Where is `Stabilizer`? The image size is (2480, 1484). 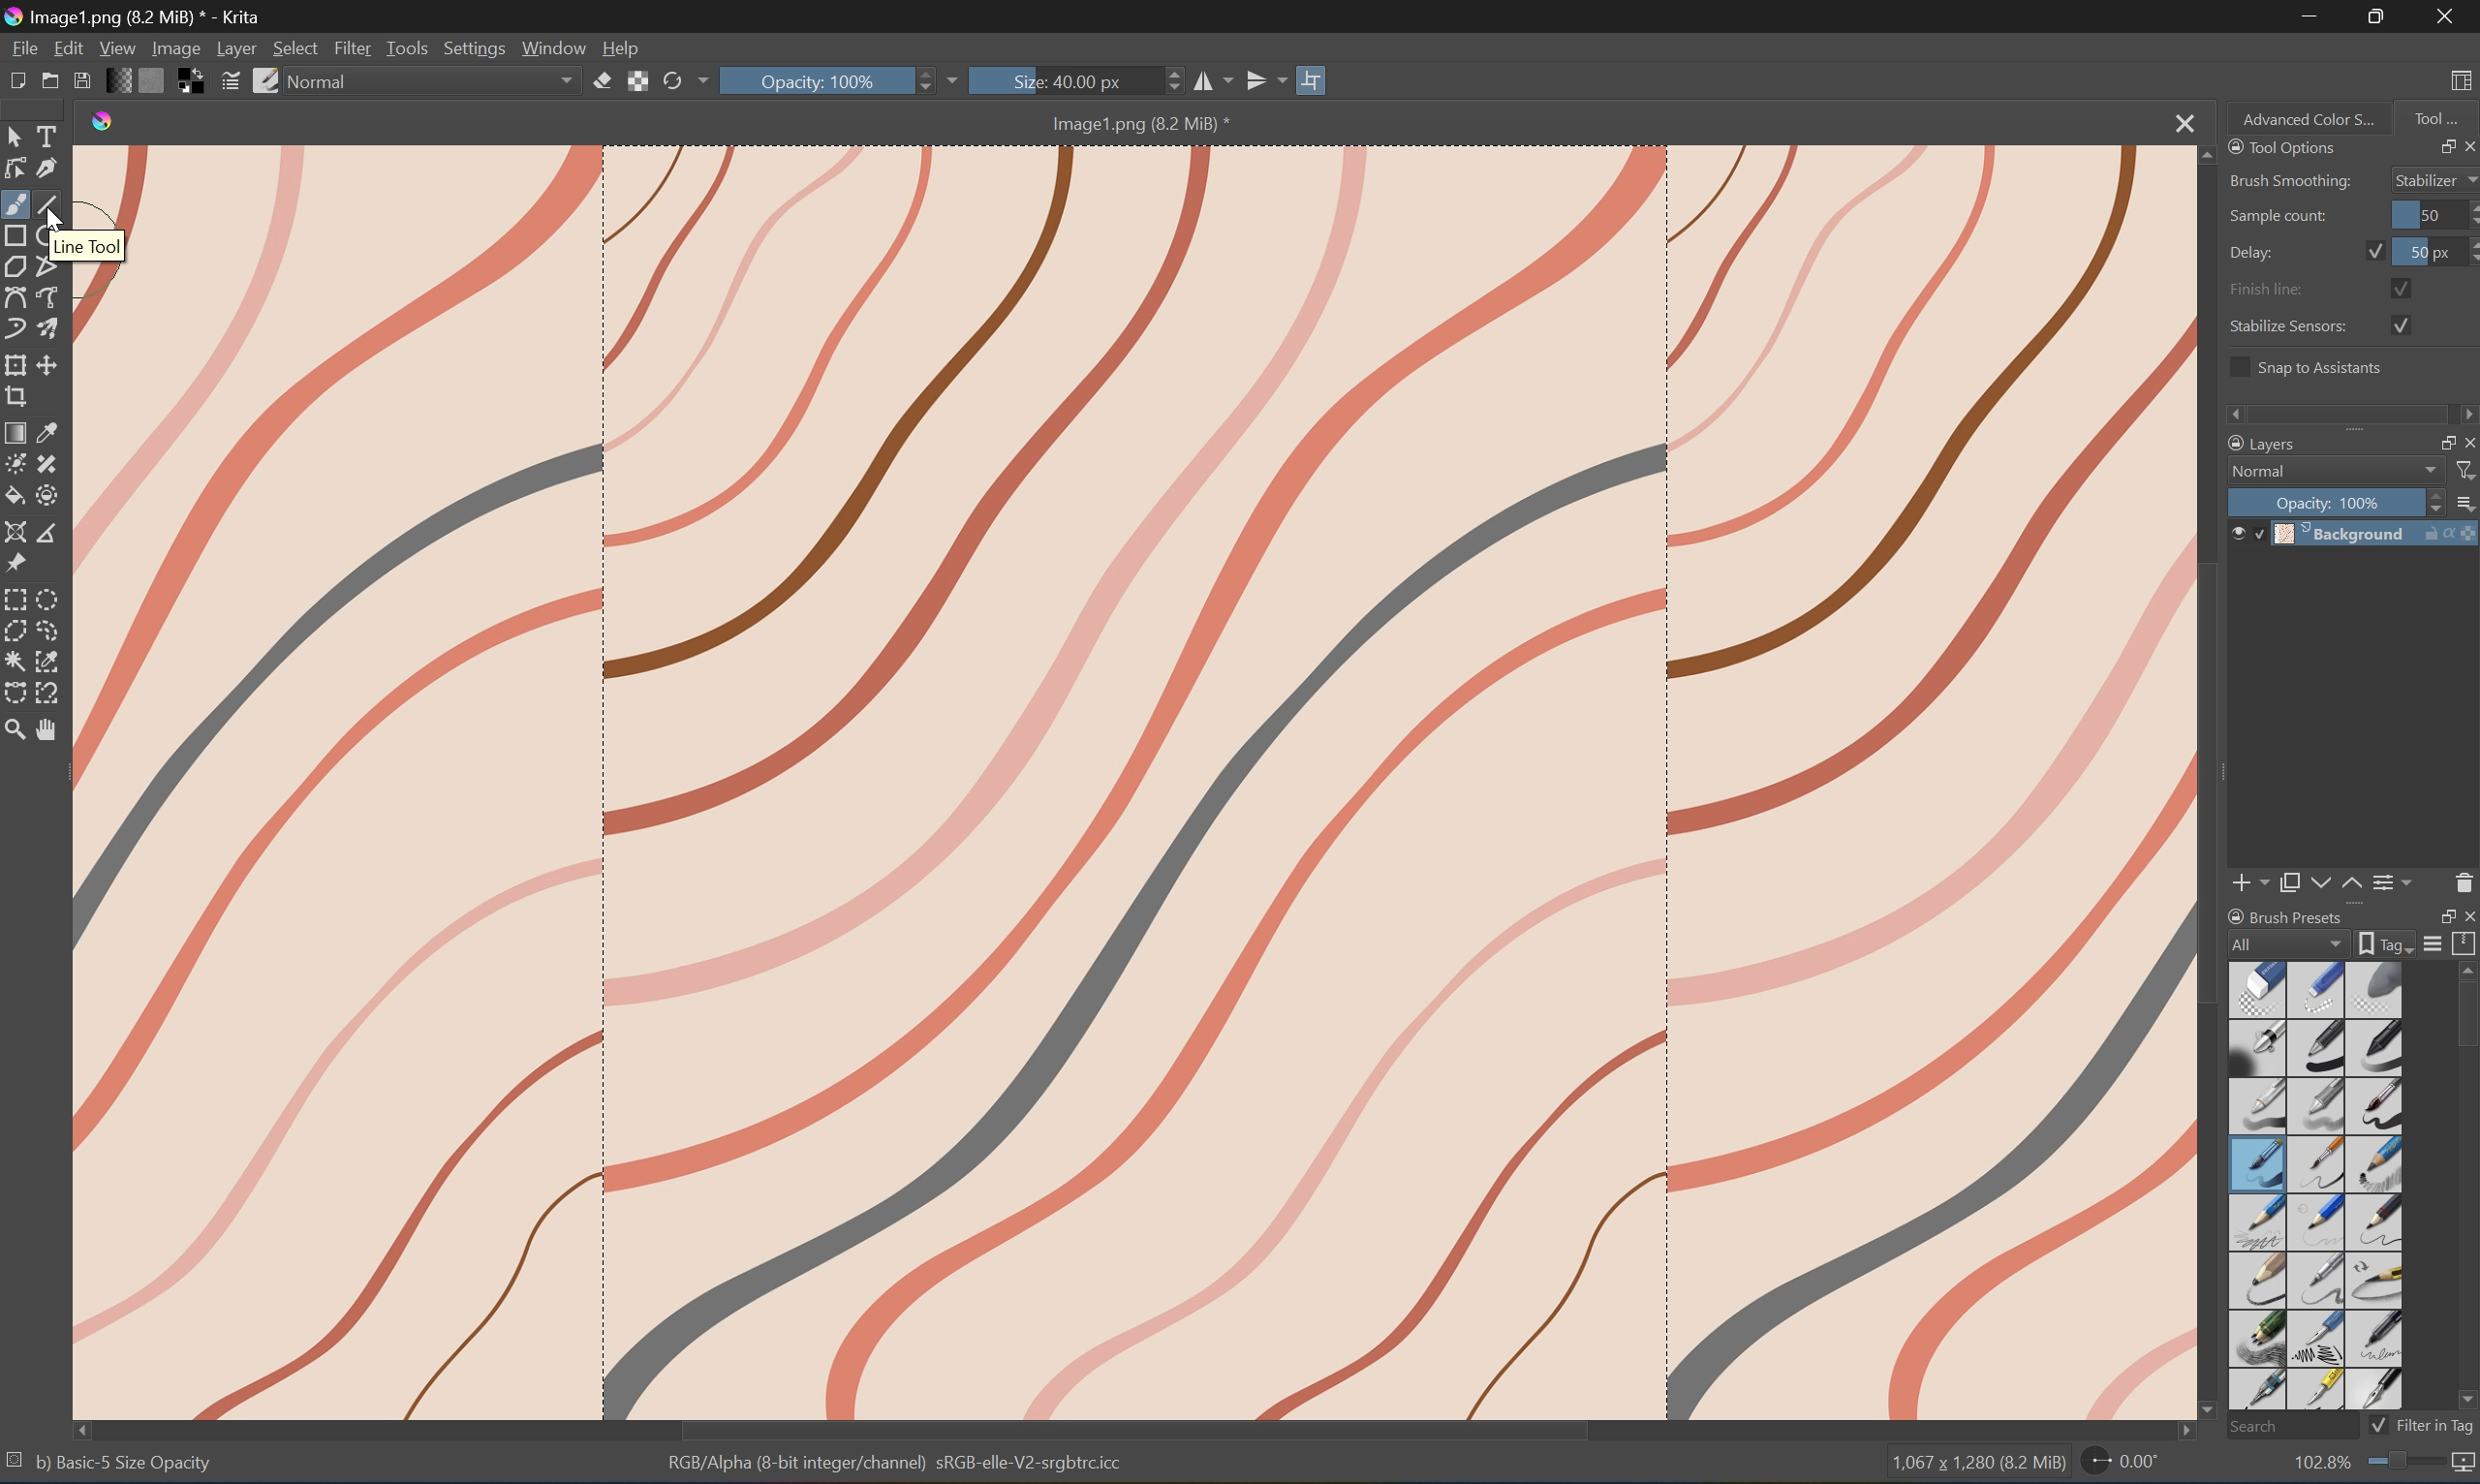 Stabilizer is located at coordinates (2435, 179).